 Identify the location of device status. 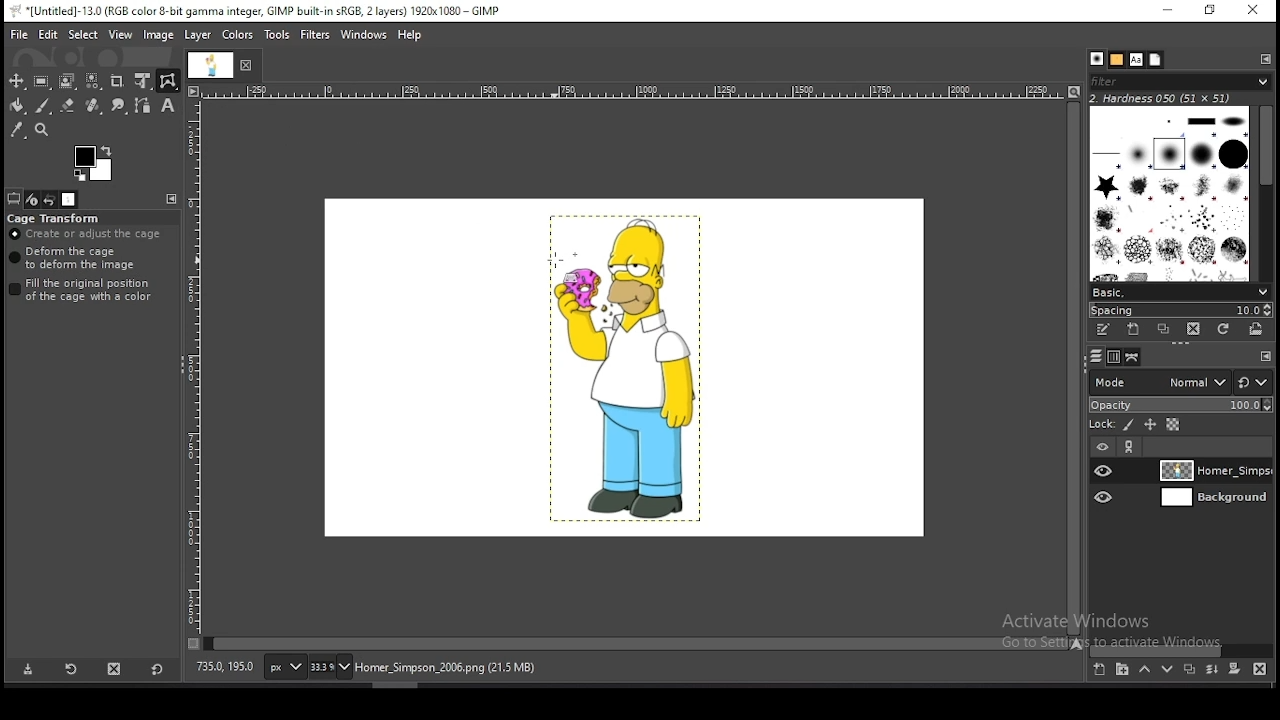
(31, 199).